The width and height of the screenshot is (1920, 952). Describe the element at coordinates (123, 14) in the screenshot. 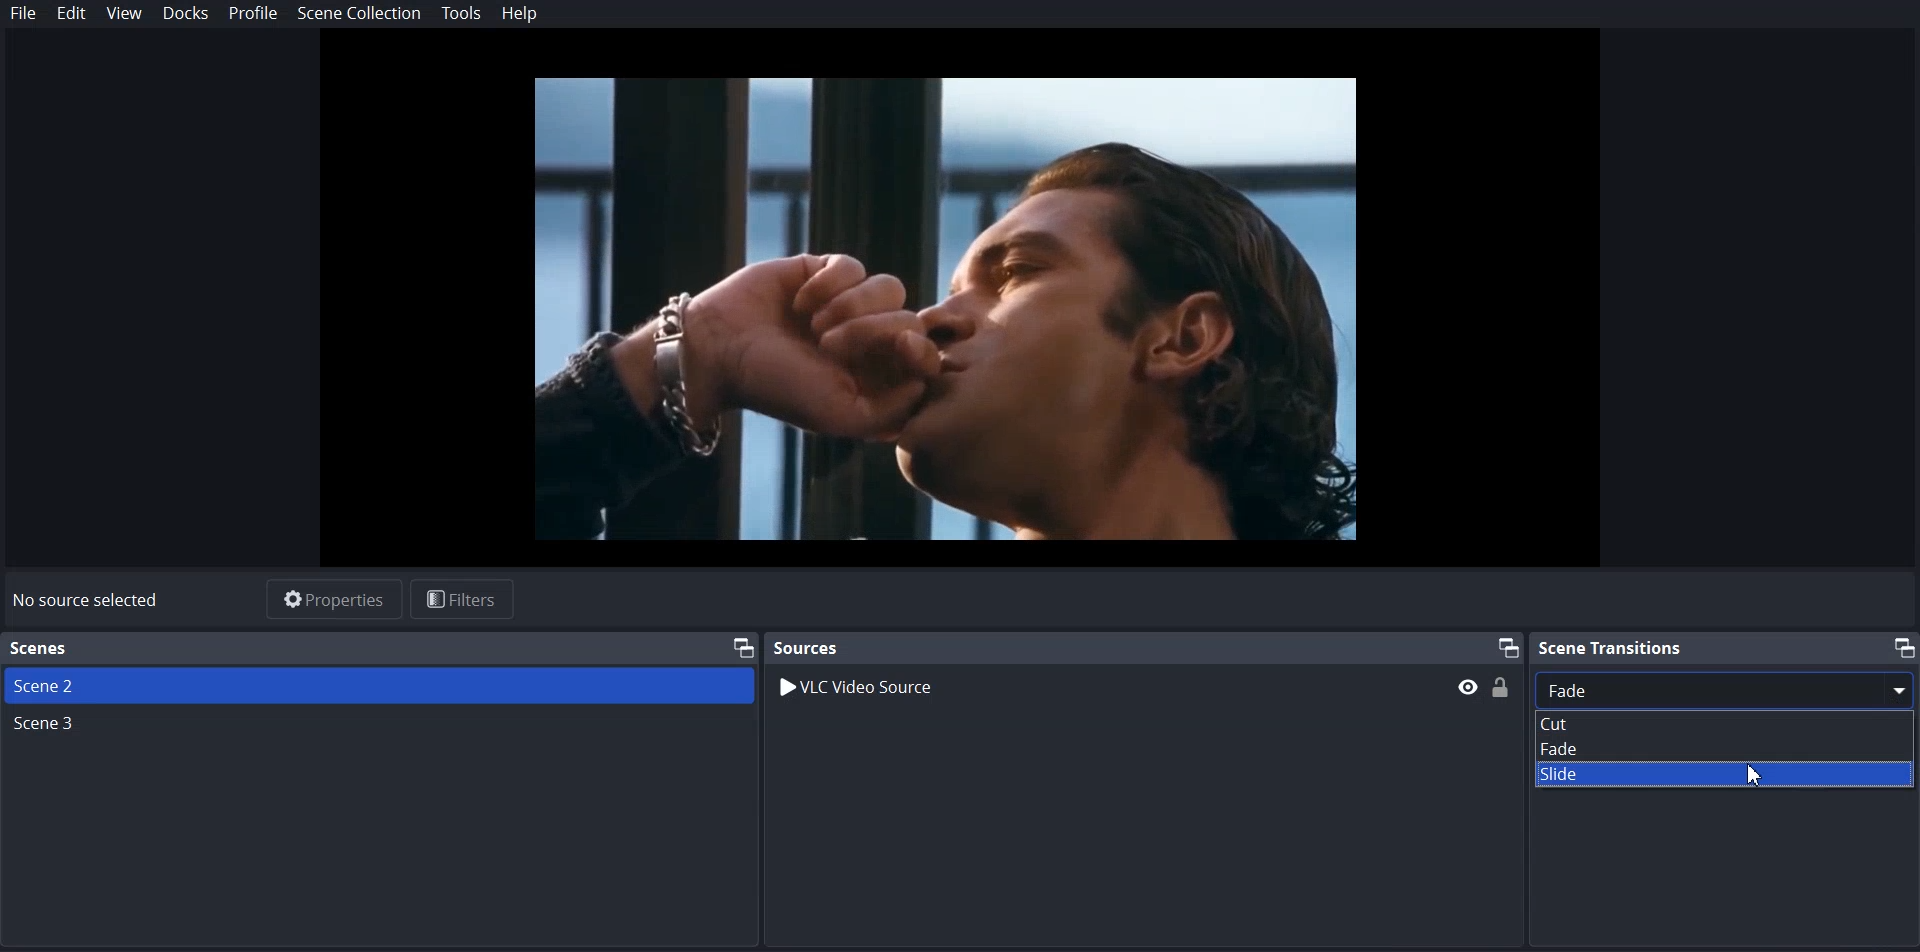

I see `View` at that location.